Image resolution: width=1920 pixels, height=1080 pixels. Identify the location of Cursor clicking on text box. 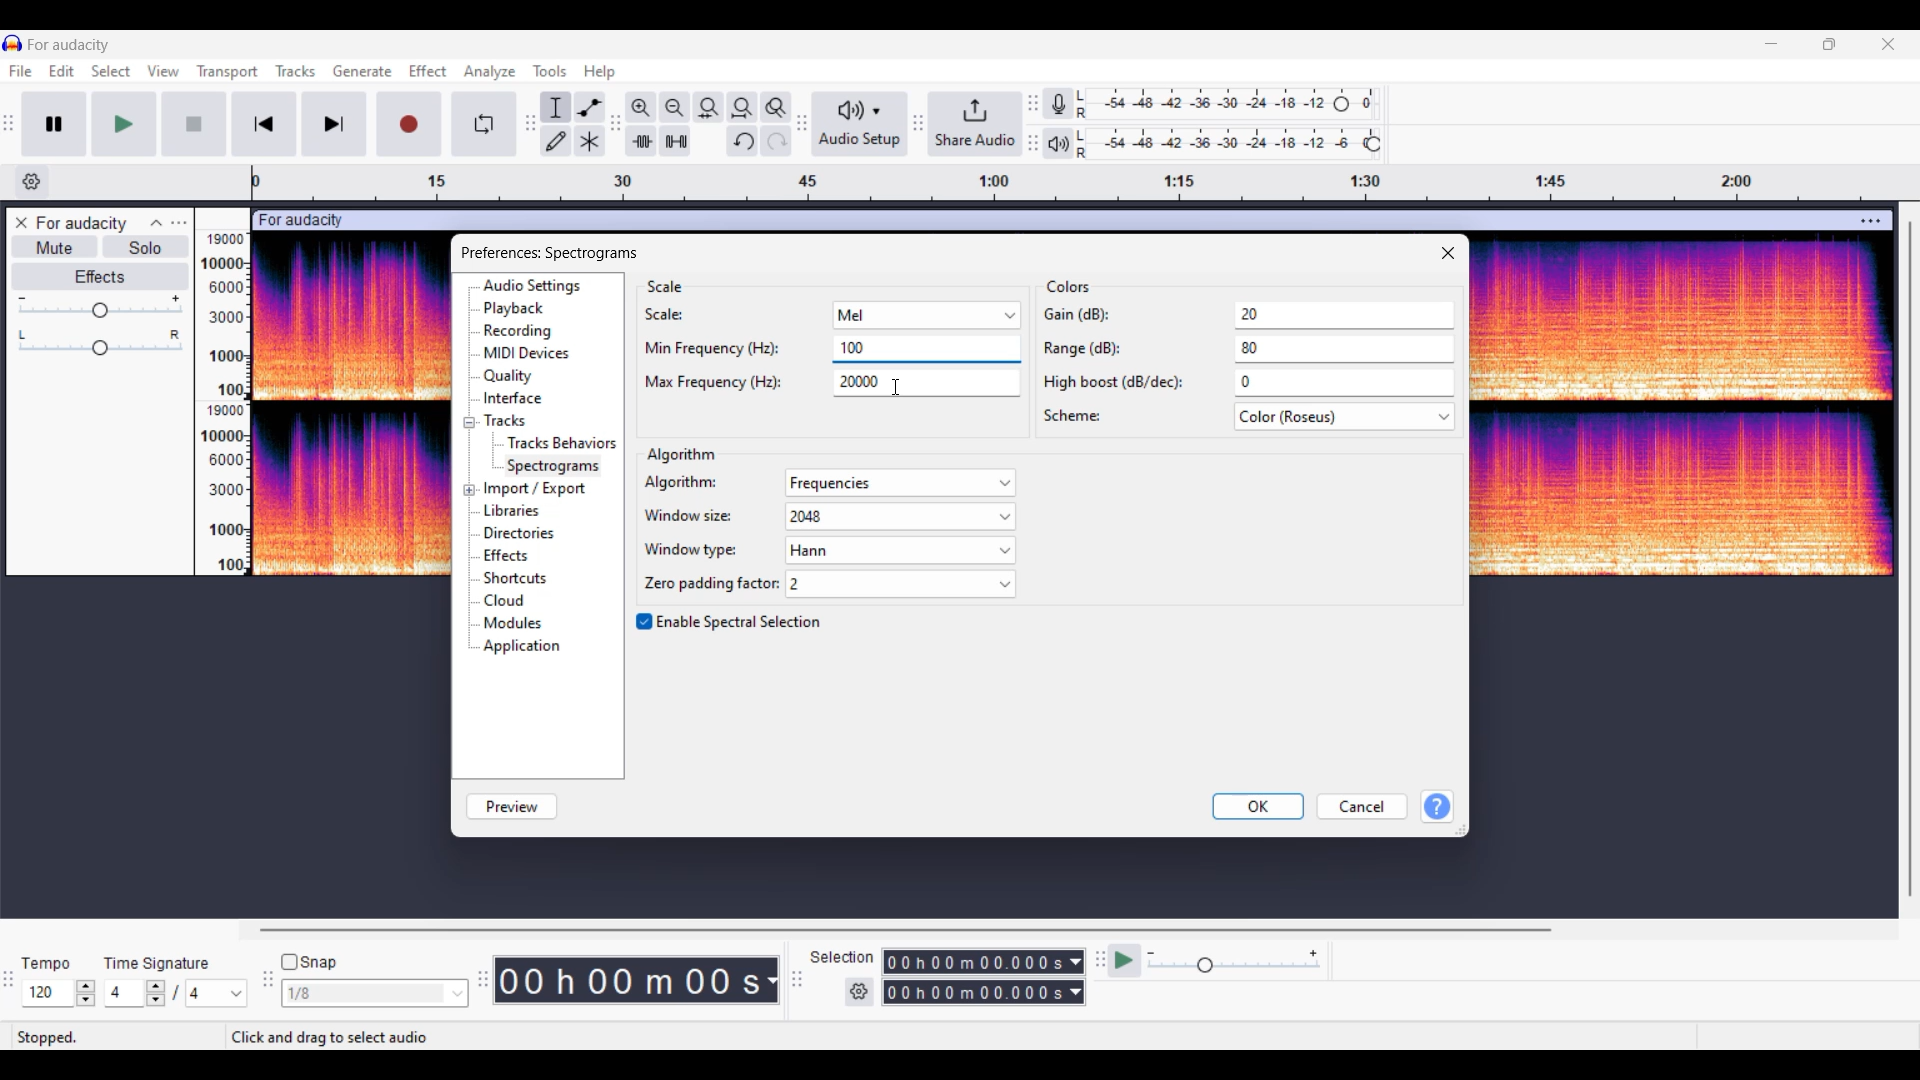
(896, 387).